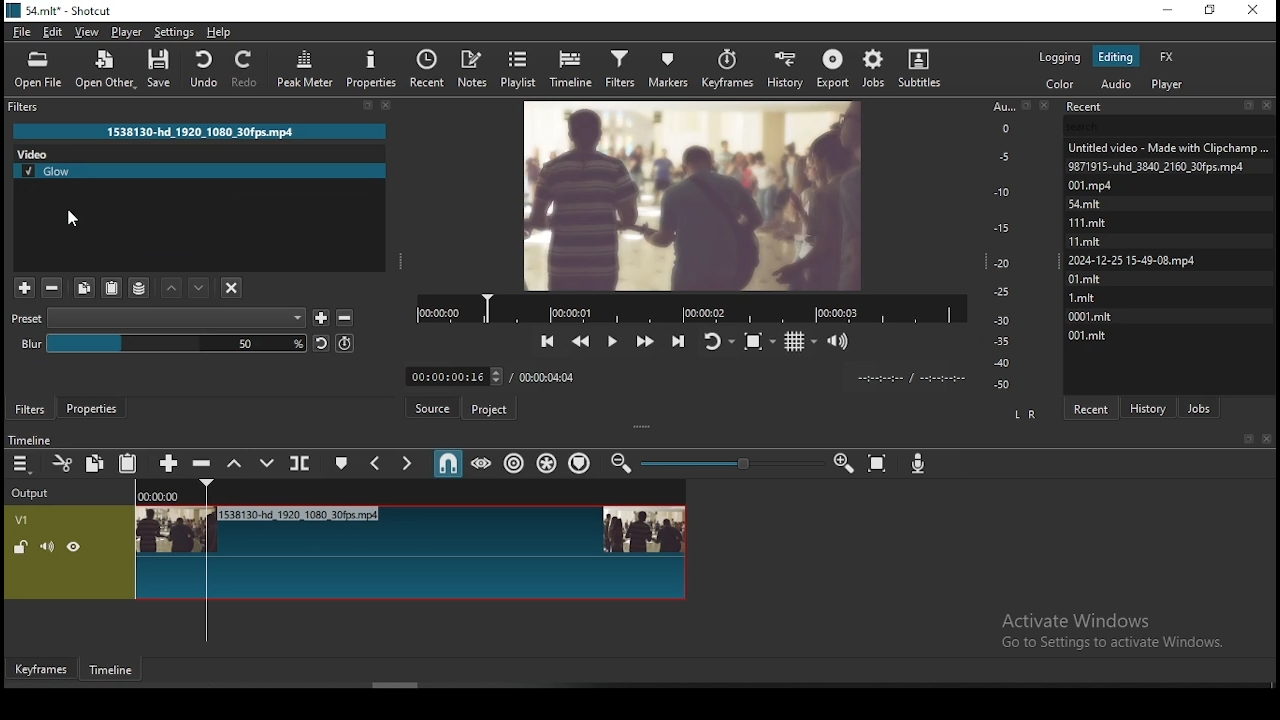 The image size is (1280, 720). What do you see at coordinates (1167, 56) in the screenshot?
I see `fx` at bounding box center [1167, 56].